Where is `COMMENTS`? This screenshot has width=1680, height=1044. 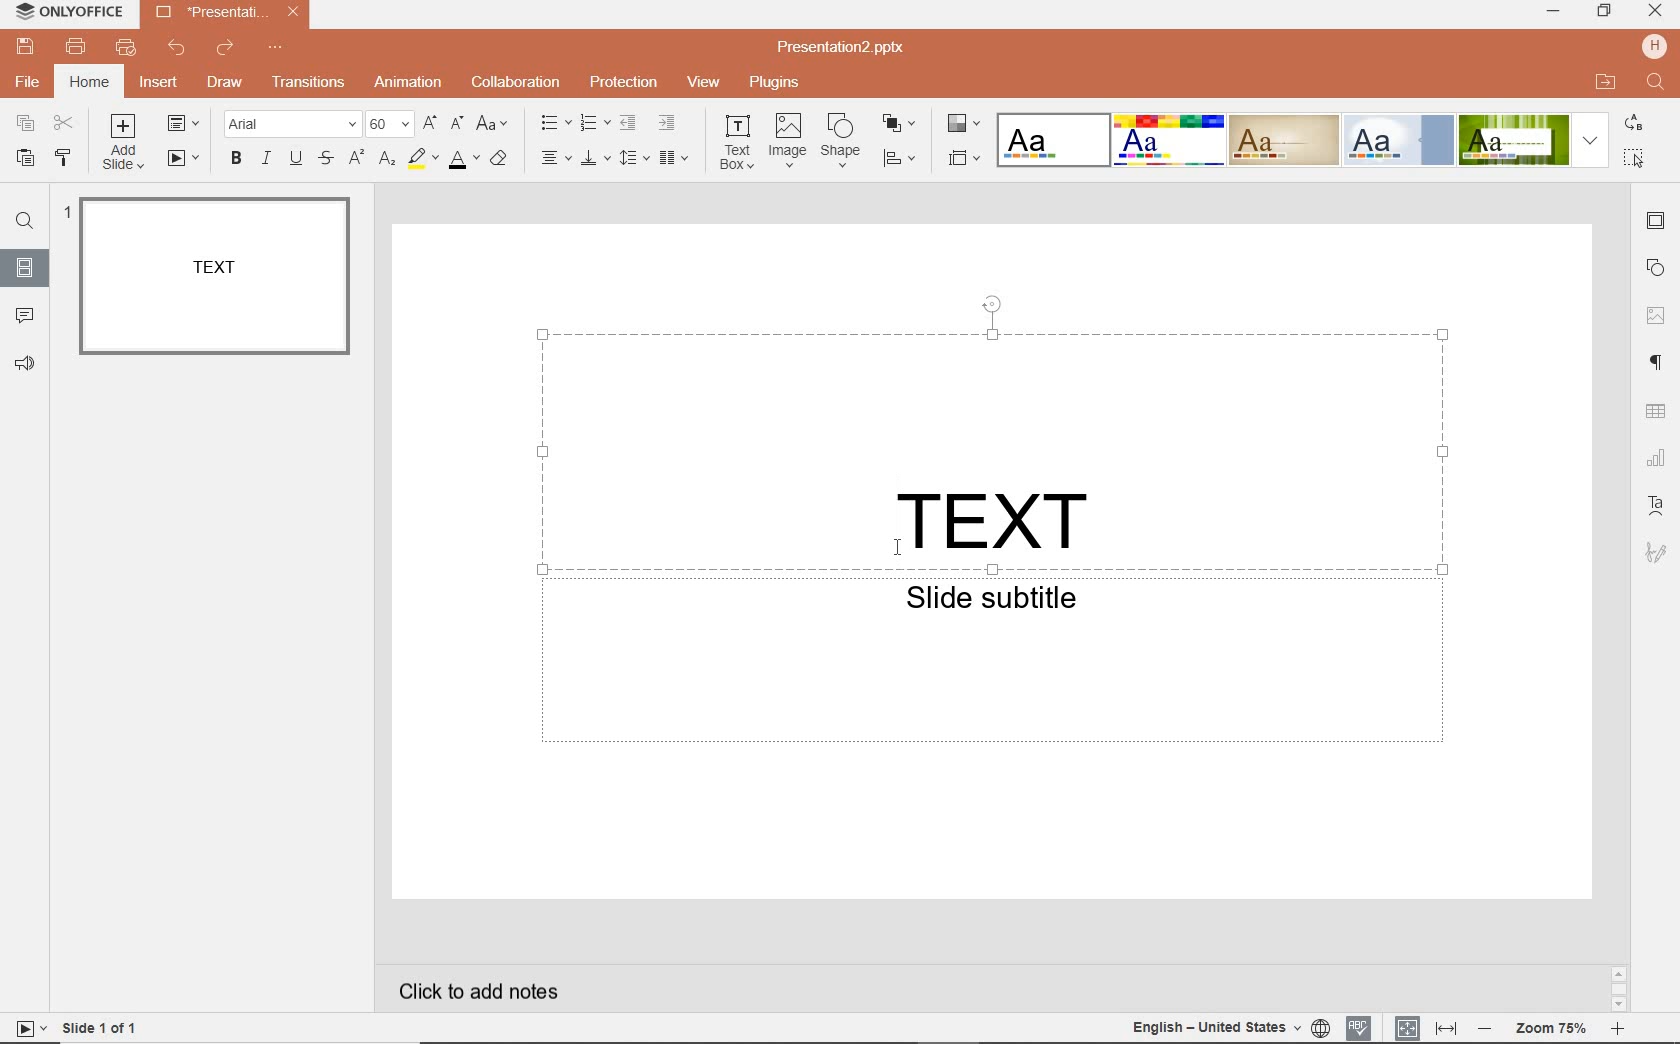
COMMENTS is located at coordinates (25, 313).